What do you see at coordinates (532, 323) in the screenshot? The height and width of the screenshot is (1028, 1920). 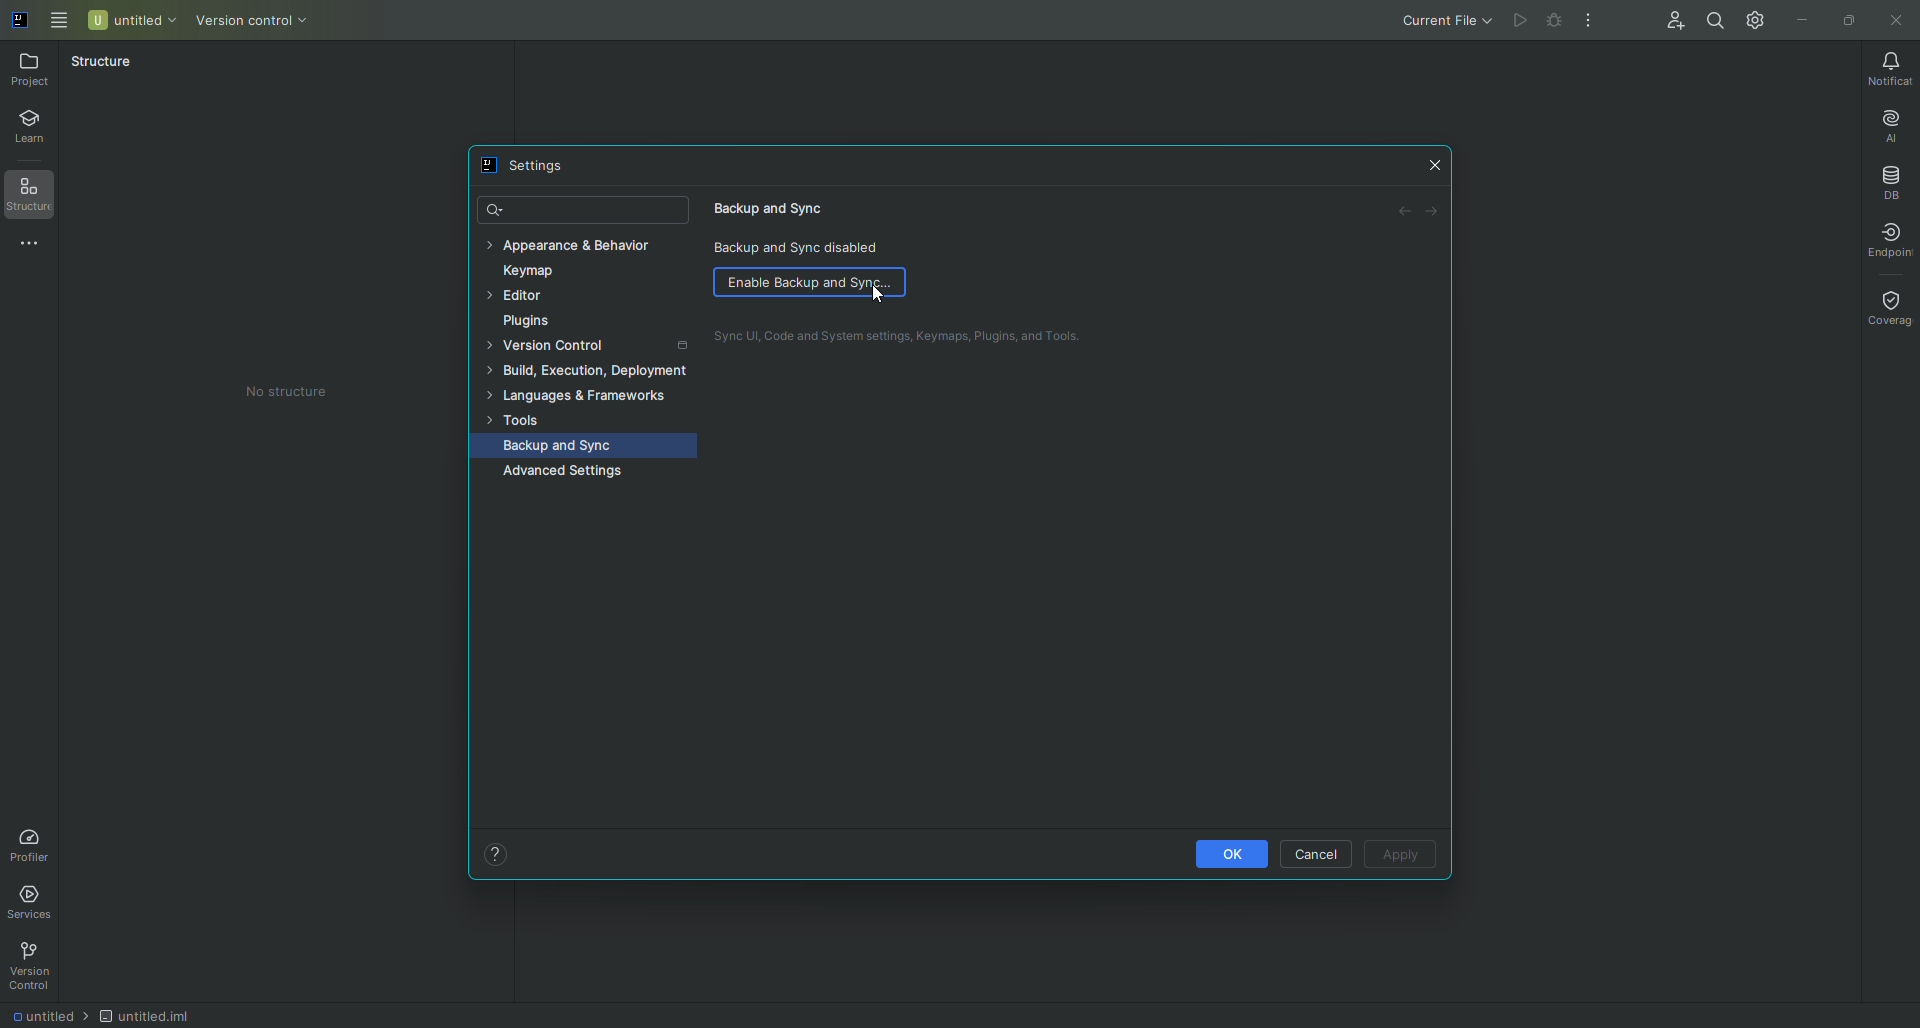 I see `Plugins` at bounding box center [532, 323].